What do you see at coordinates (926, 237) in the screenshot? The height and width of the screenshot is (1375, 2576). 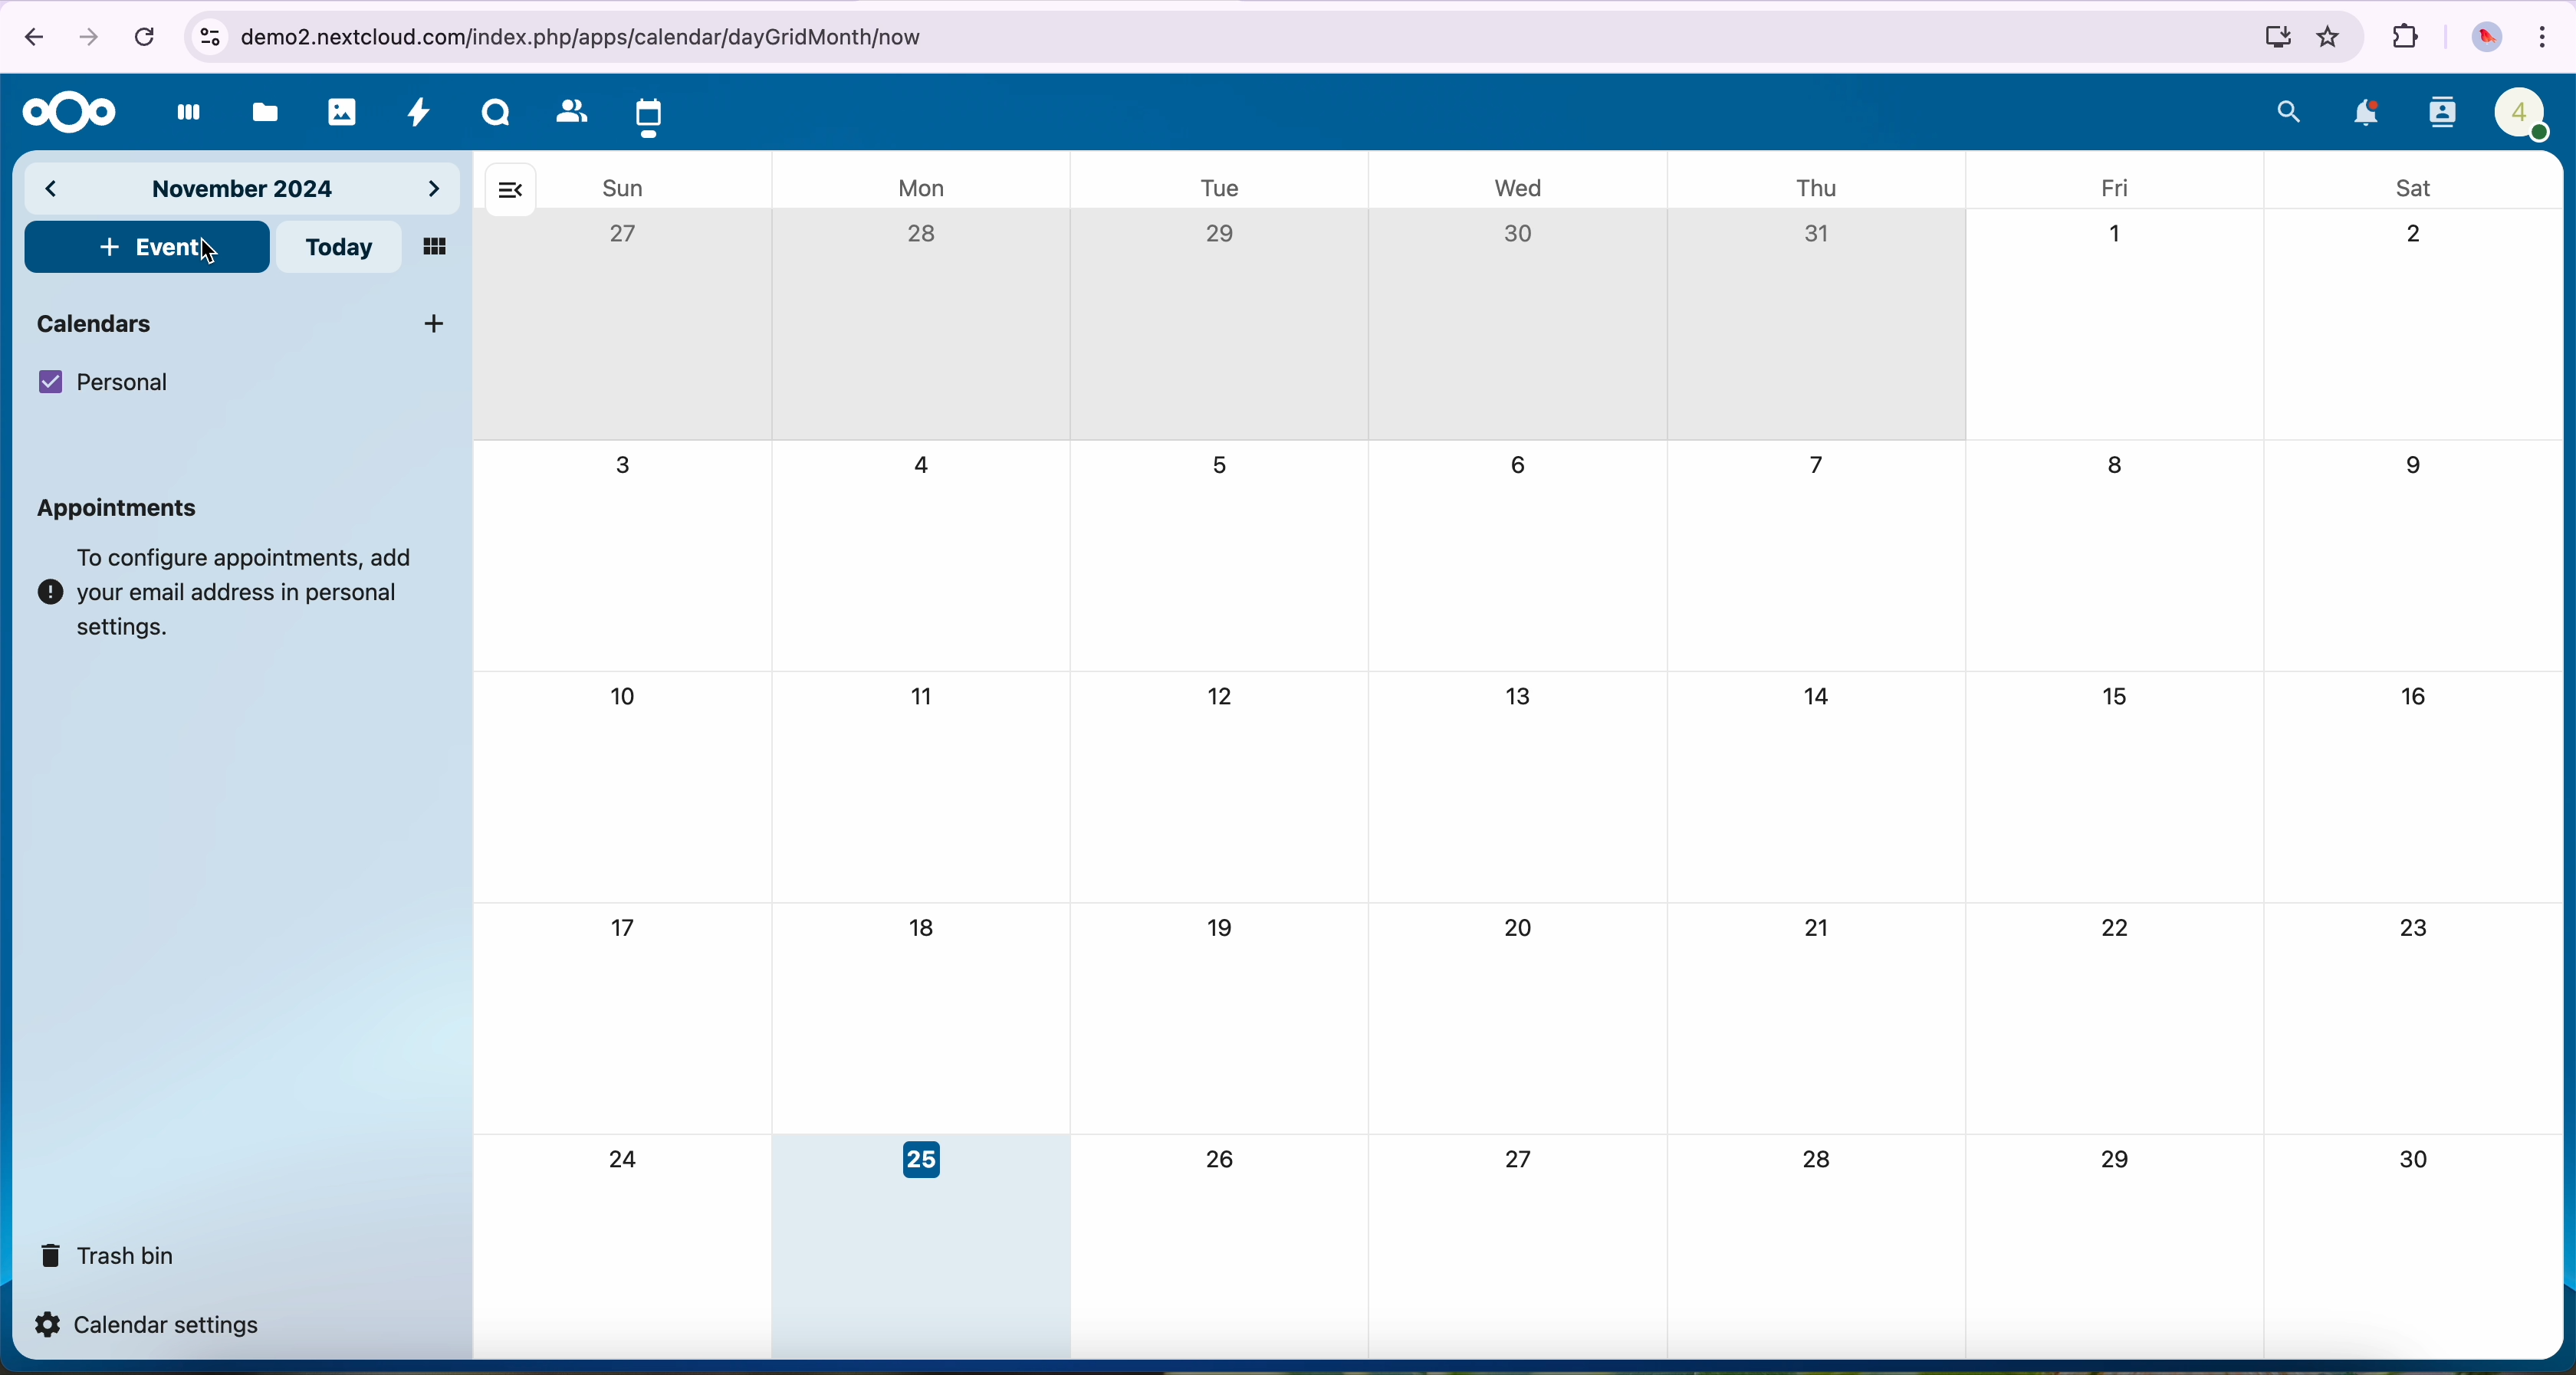 I see `28` at bounding box center [926, 237].